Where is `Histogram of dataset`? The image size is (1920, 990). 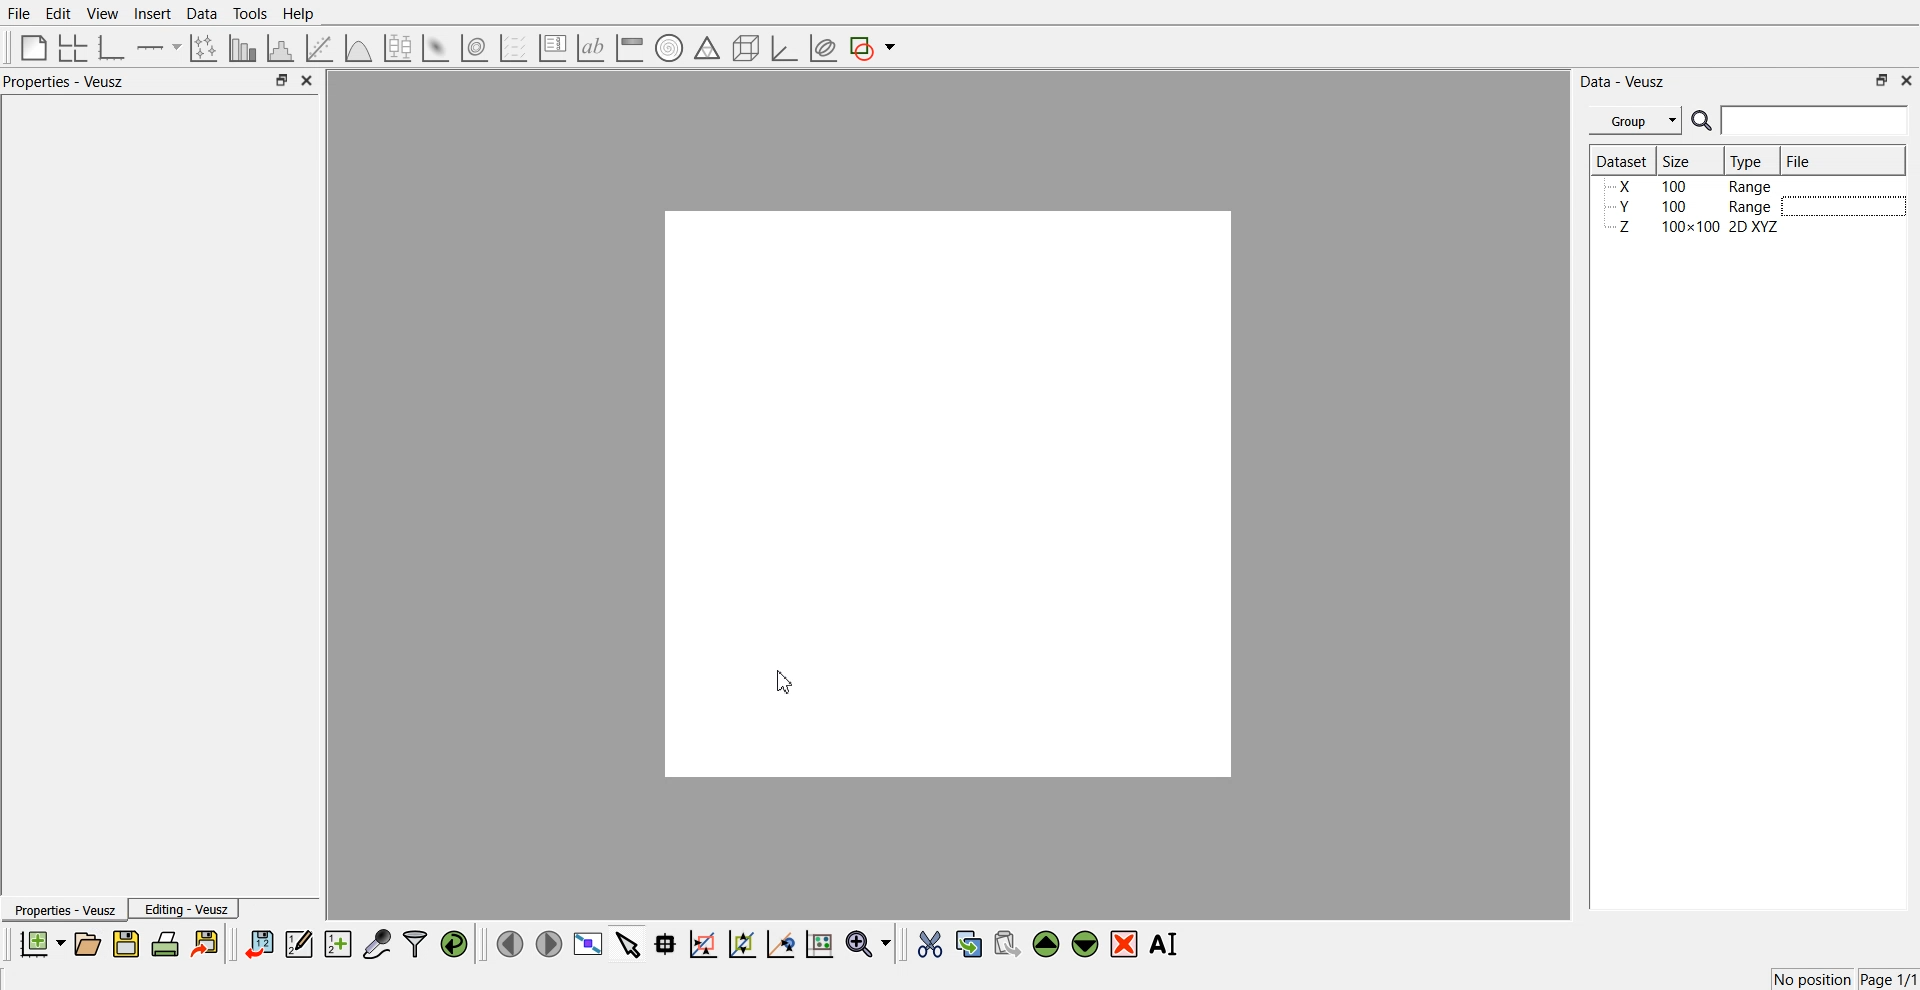
Histogram of dataset is located at coordinates (278, 49).